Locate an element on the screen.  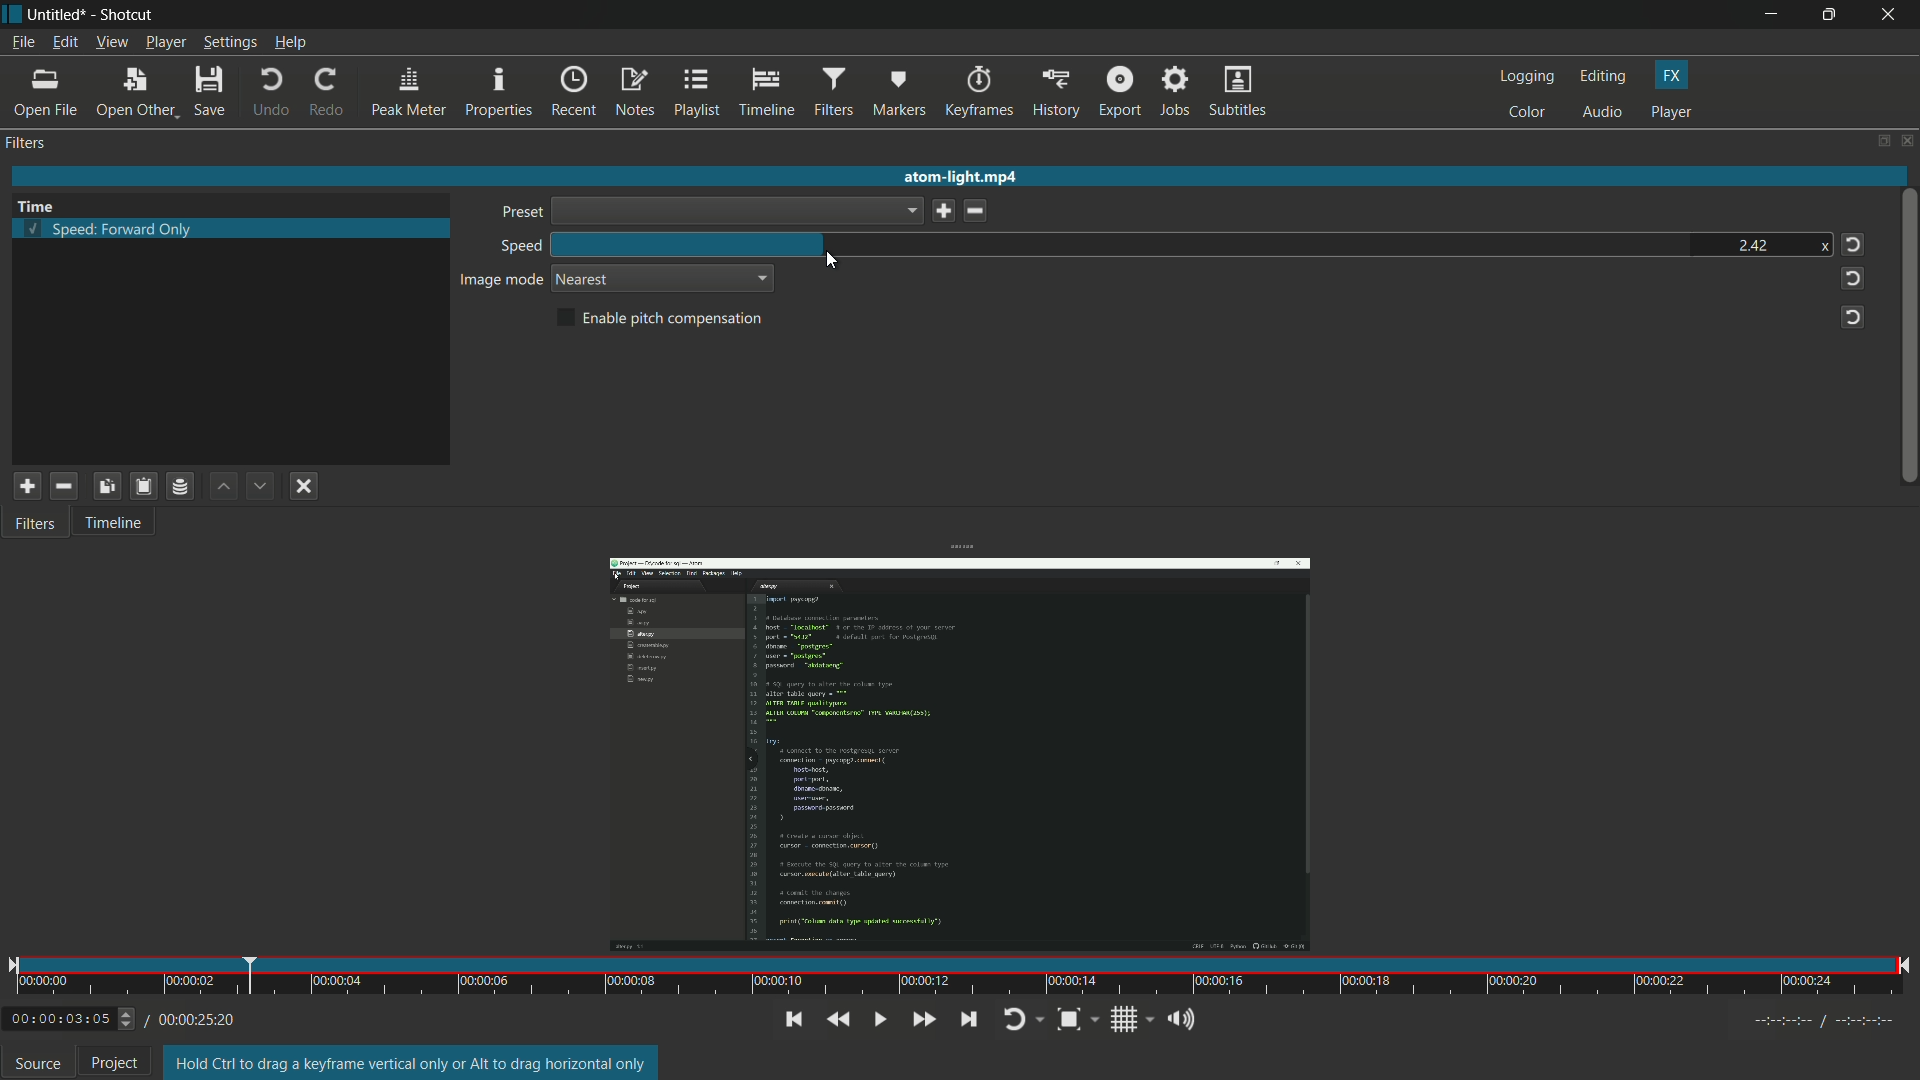
project is located at coordinates (115, 1063).